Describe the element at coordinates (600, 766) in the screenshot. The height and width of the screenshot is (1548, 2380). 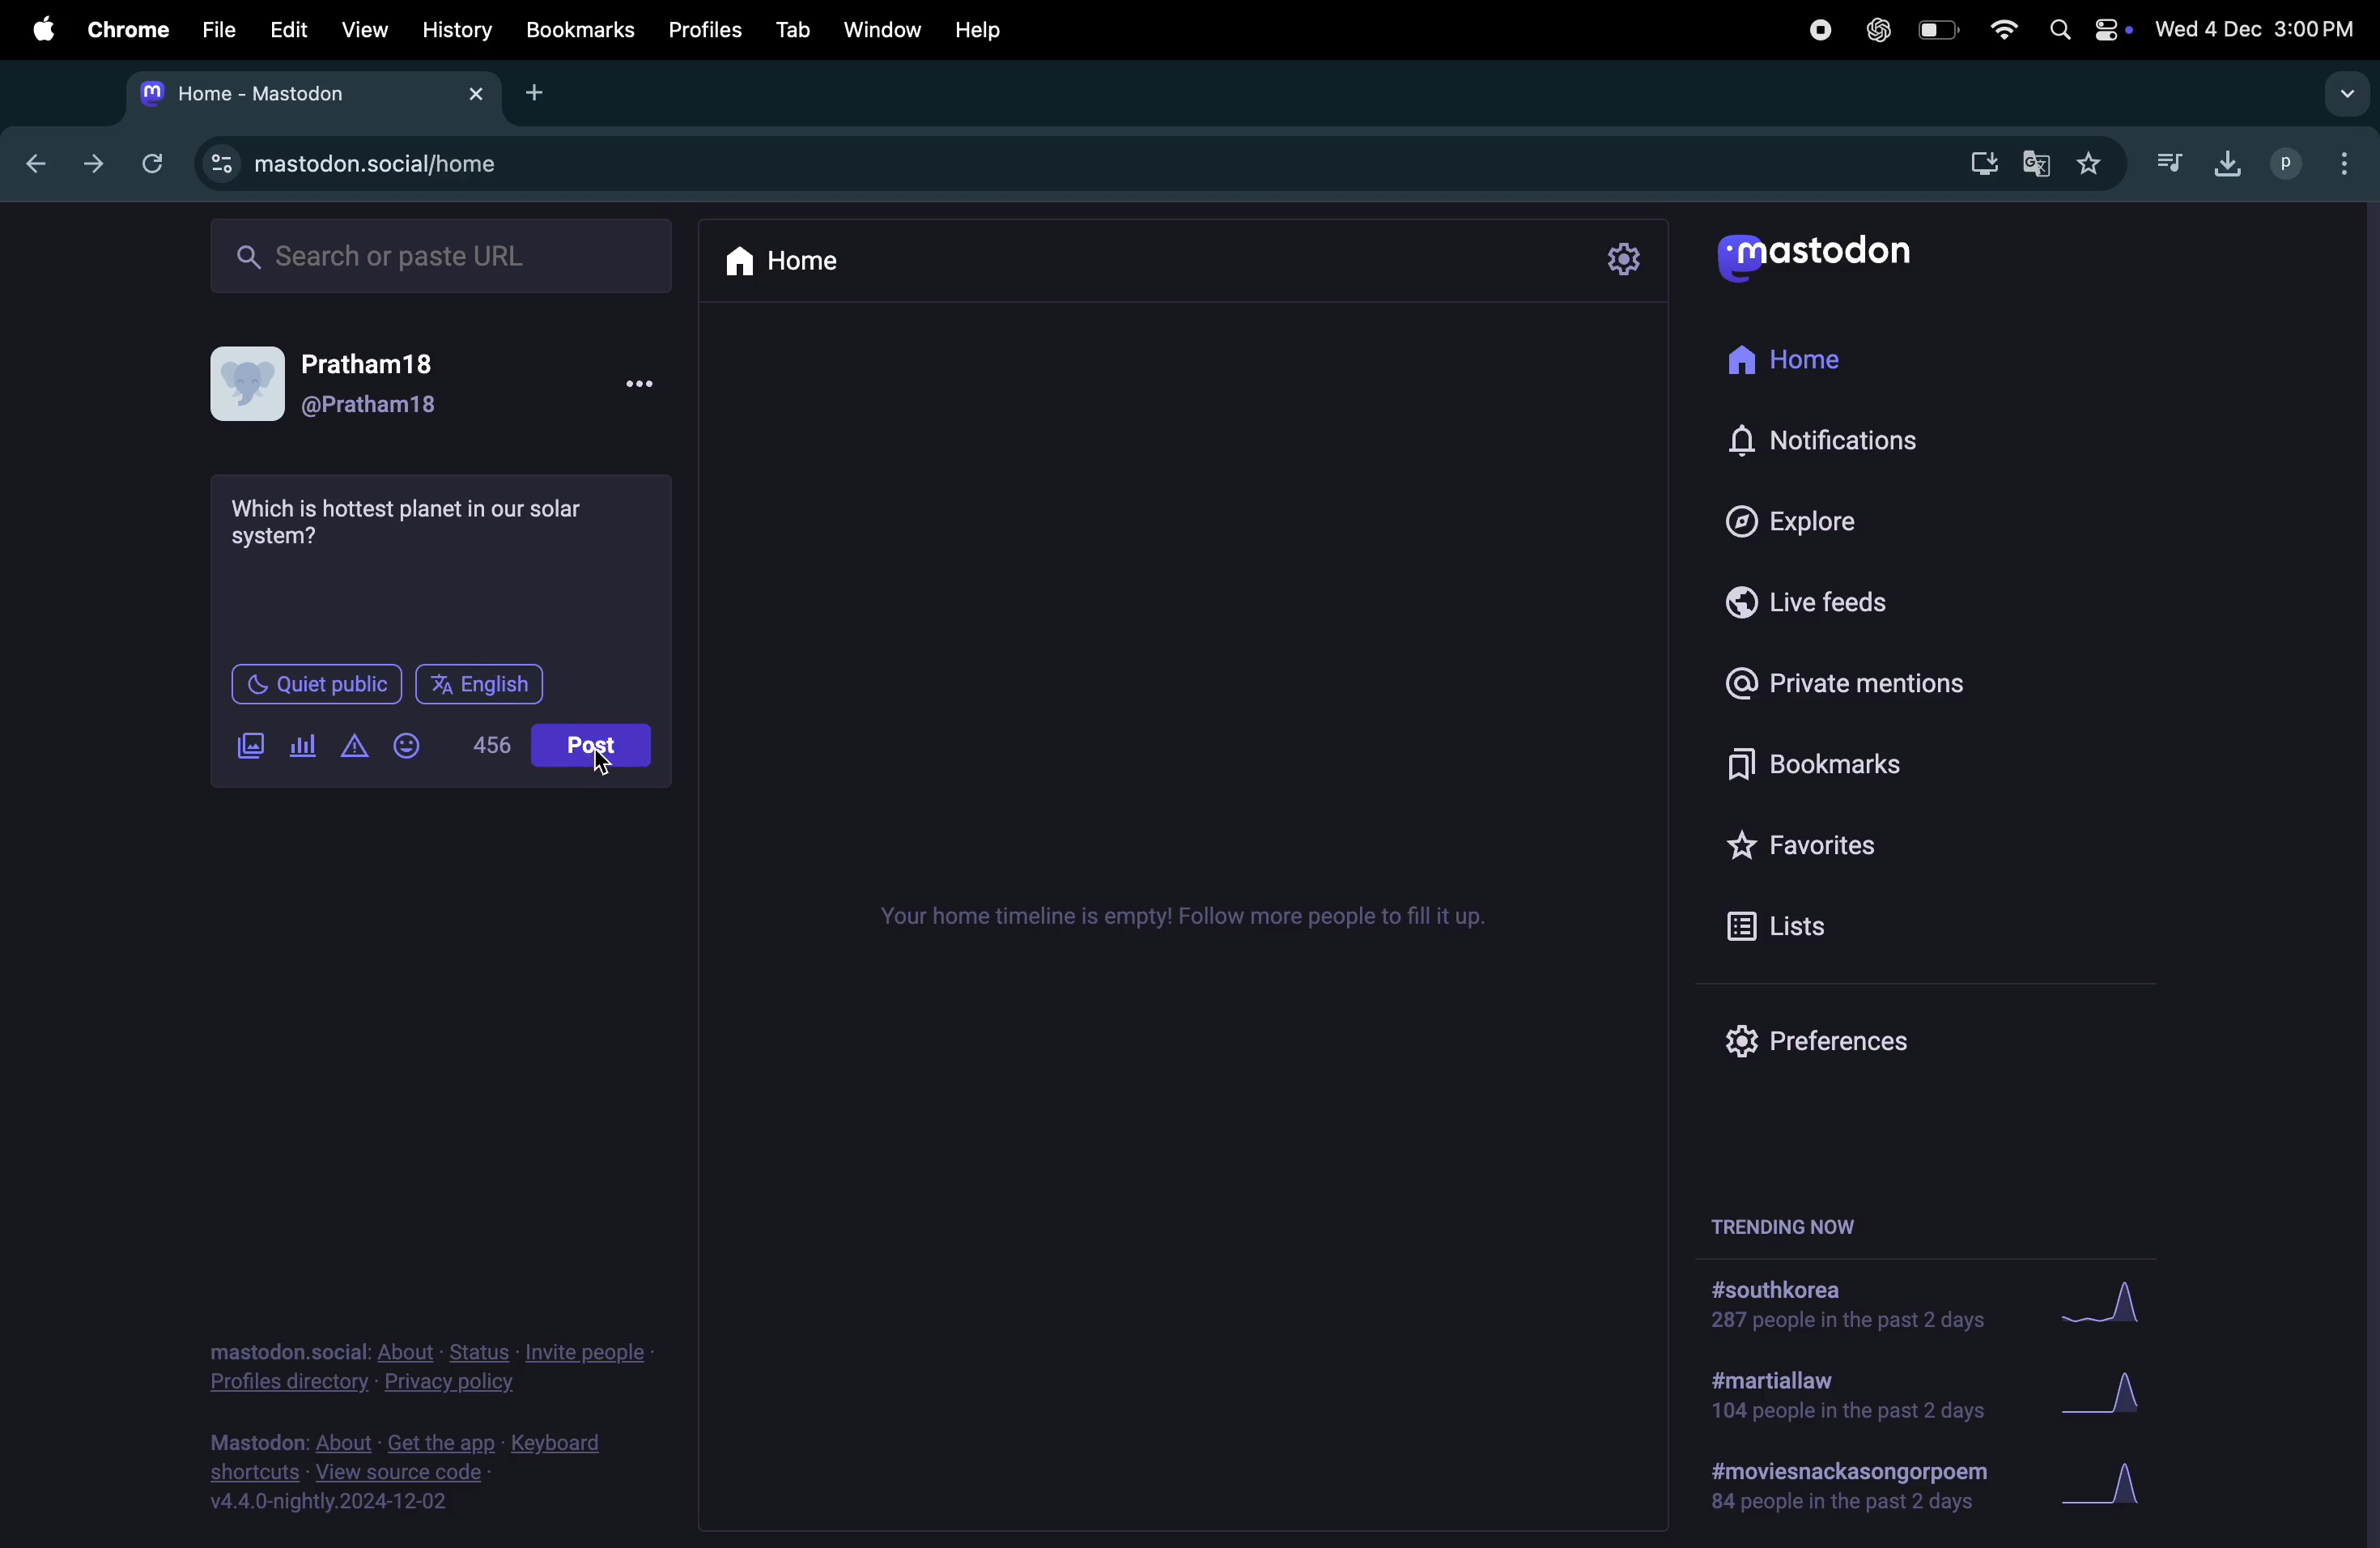
I see `cursor` at that location.